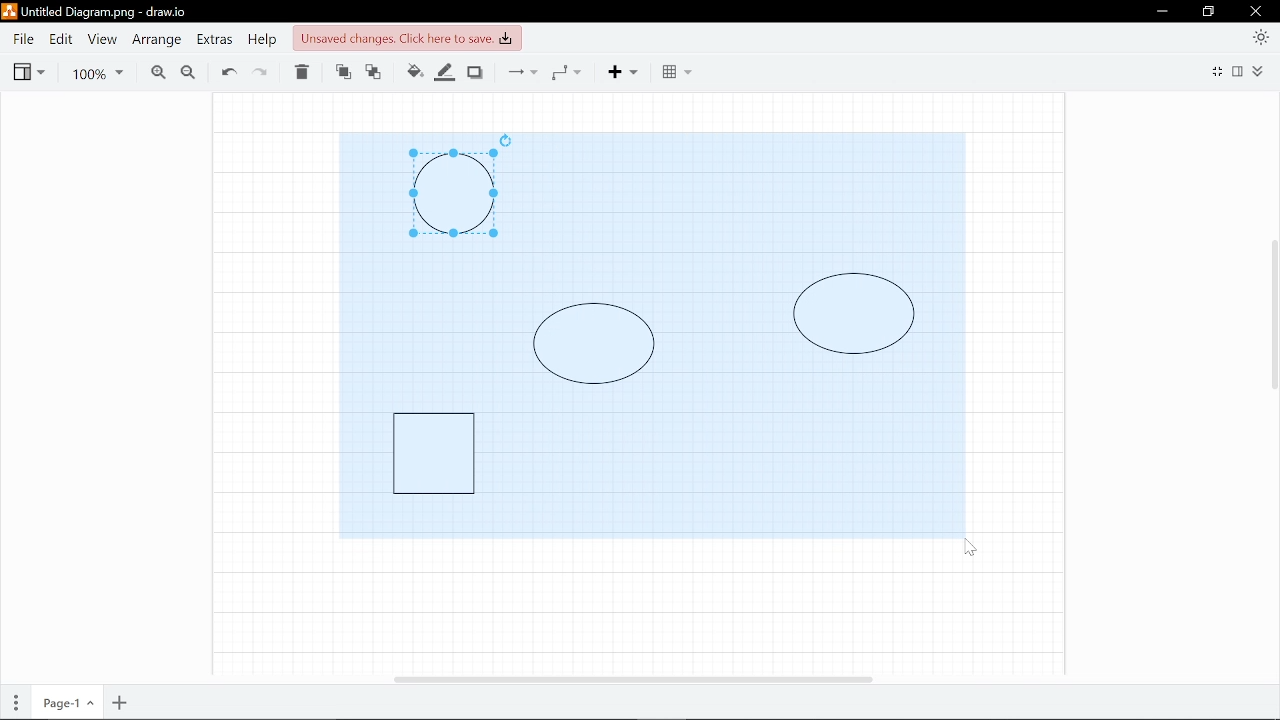 This screenshot has height=720, width=1280. Describe the element at coordinates (970, 546) in the screenshot. I see `Cursor` at that location.